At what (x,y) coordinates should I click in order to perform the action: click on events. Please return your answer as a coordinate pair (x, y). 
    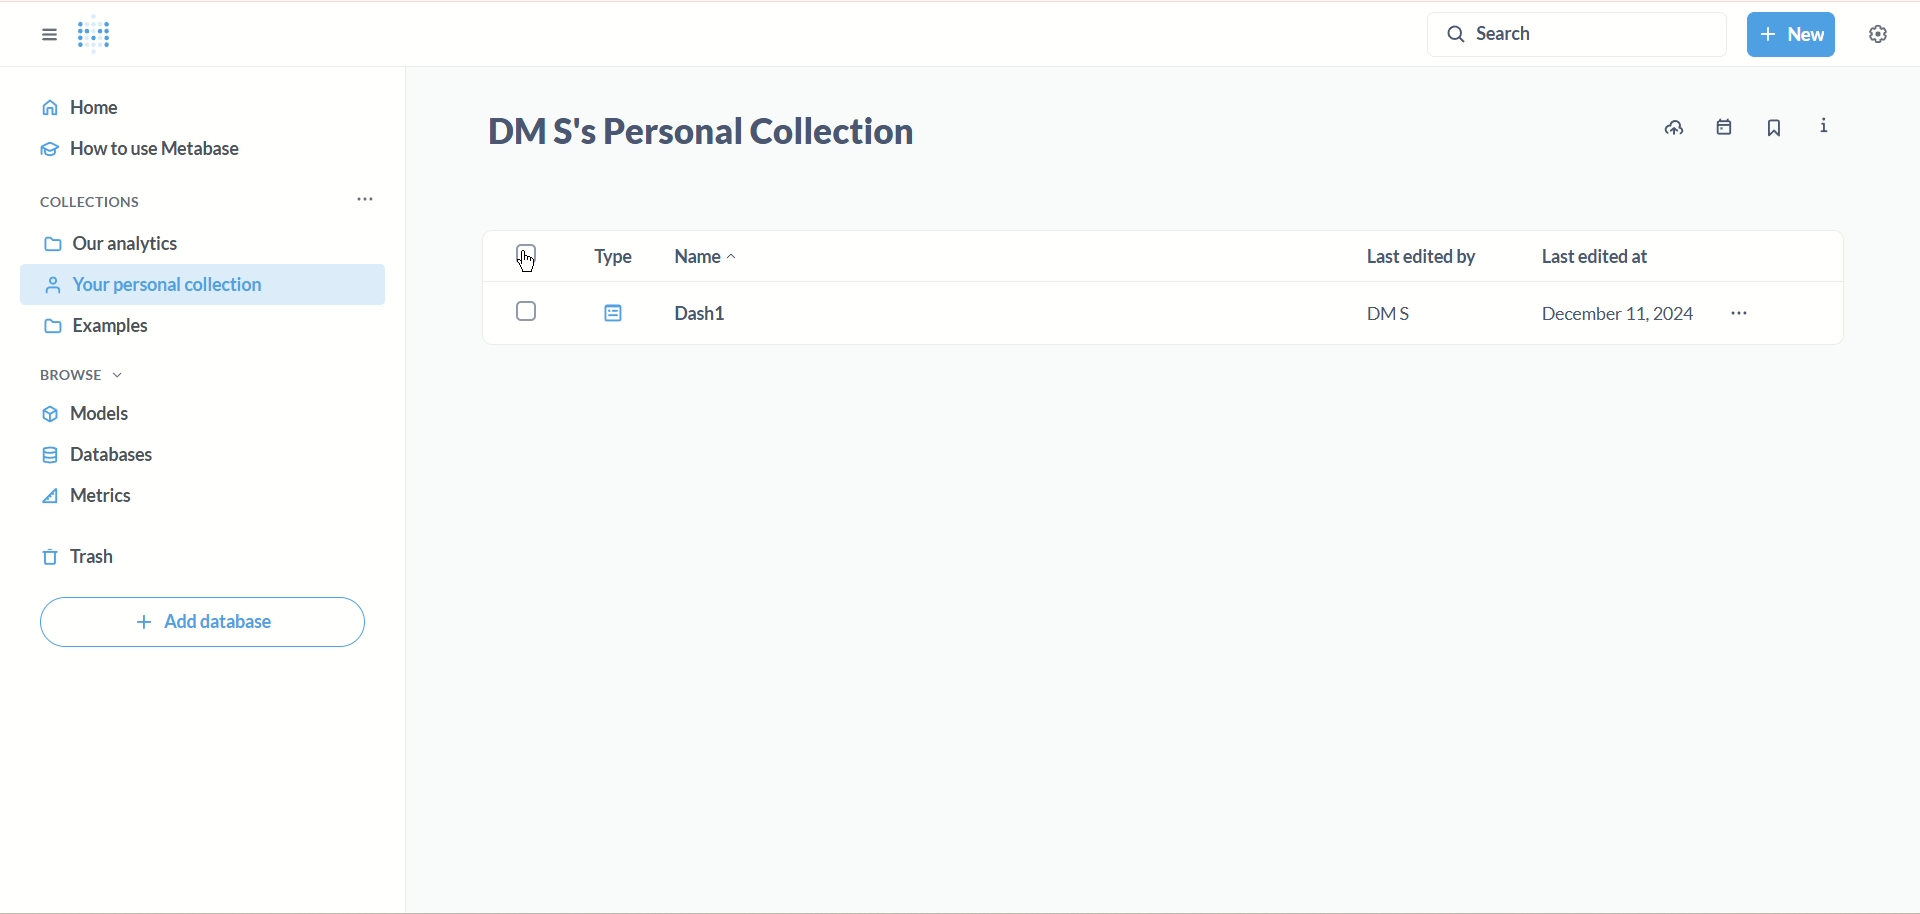
    Looking at the image, I should click on (1727, 129).